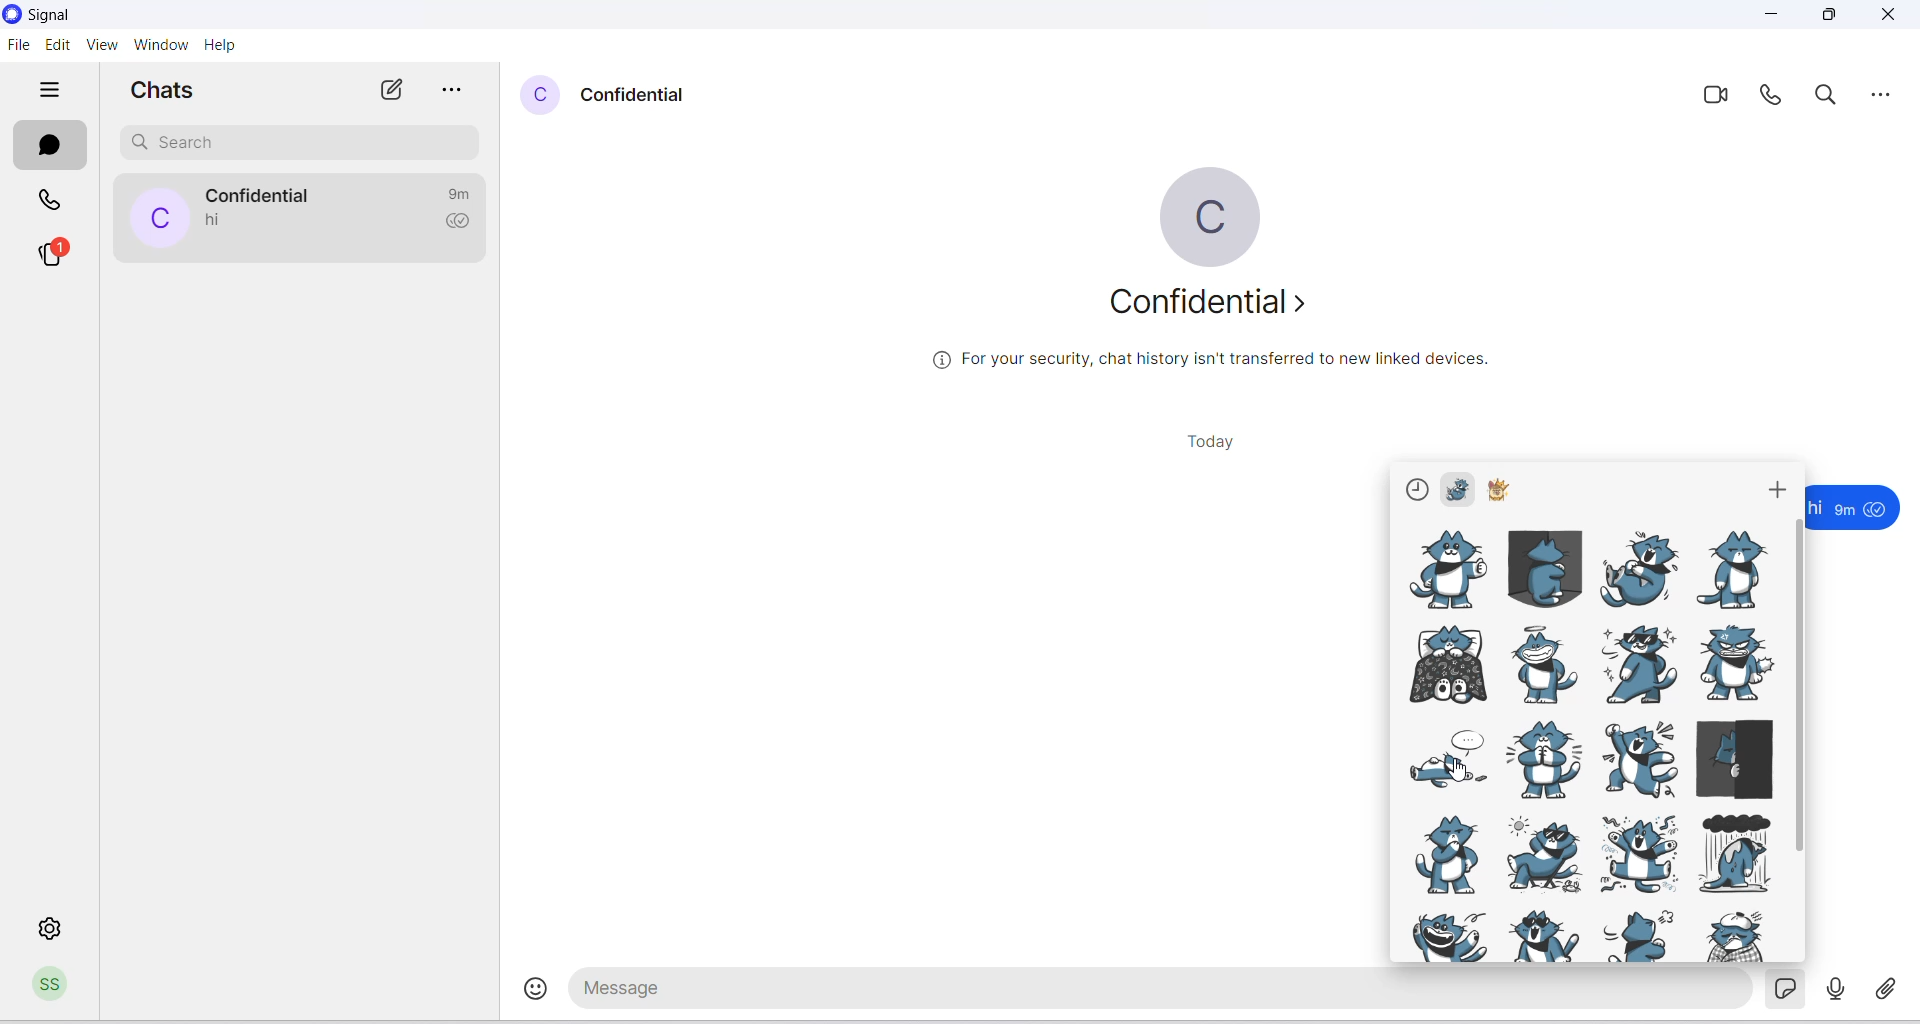  Describe the element at coordinates (55, 987) in the screenshot. I see `profile` at that location.